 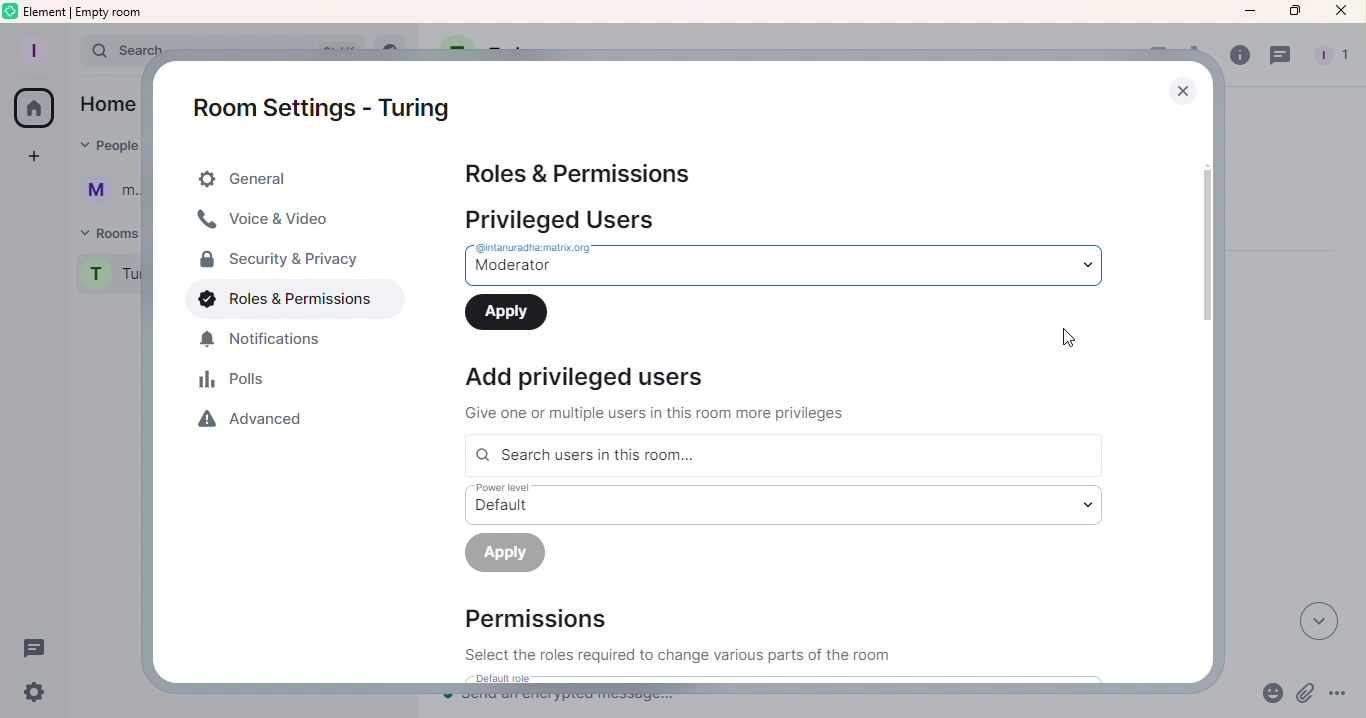 What do you see at coordinates (1236, 59) in the screenshot?
I see `Room info` at bounding box center [1236, 59].